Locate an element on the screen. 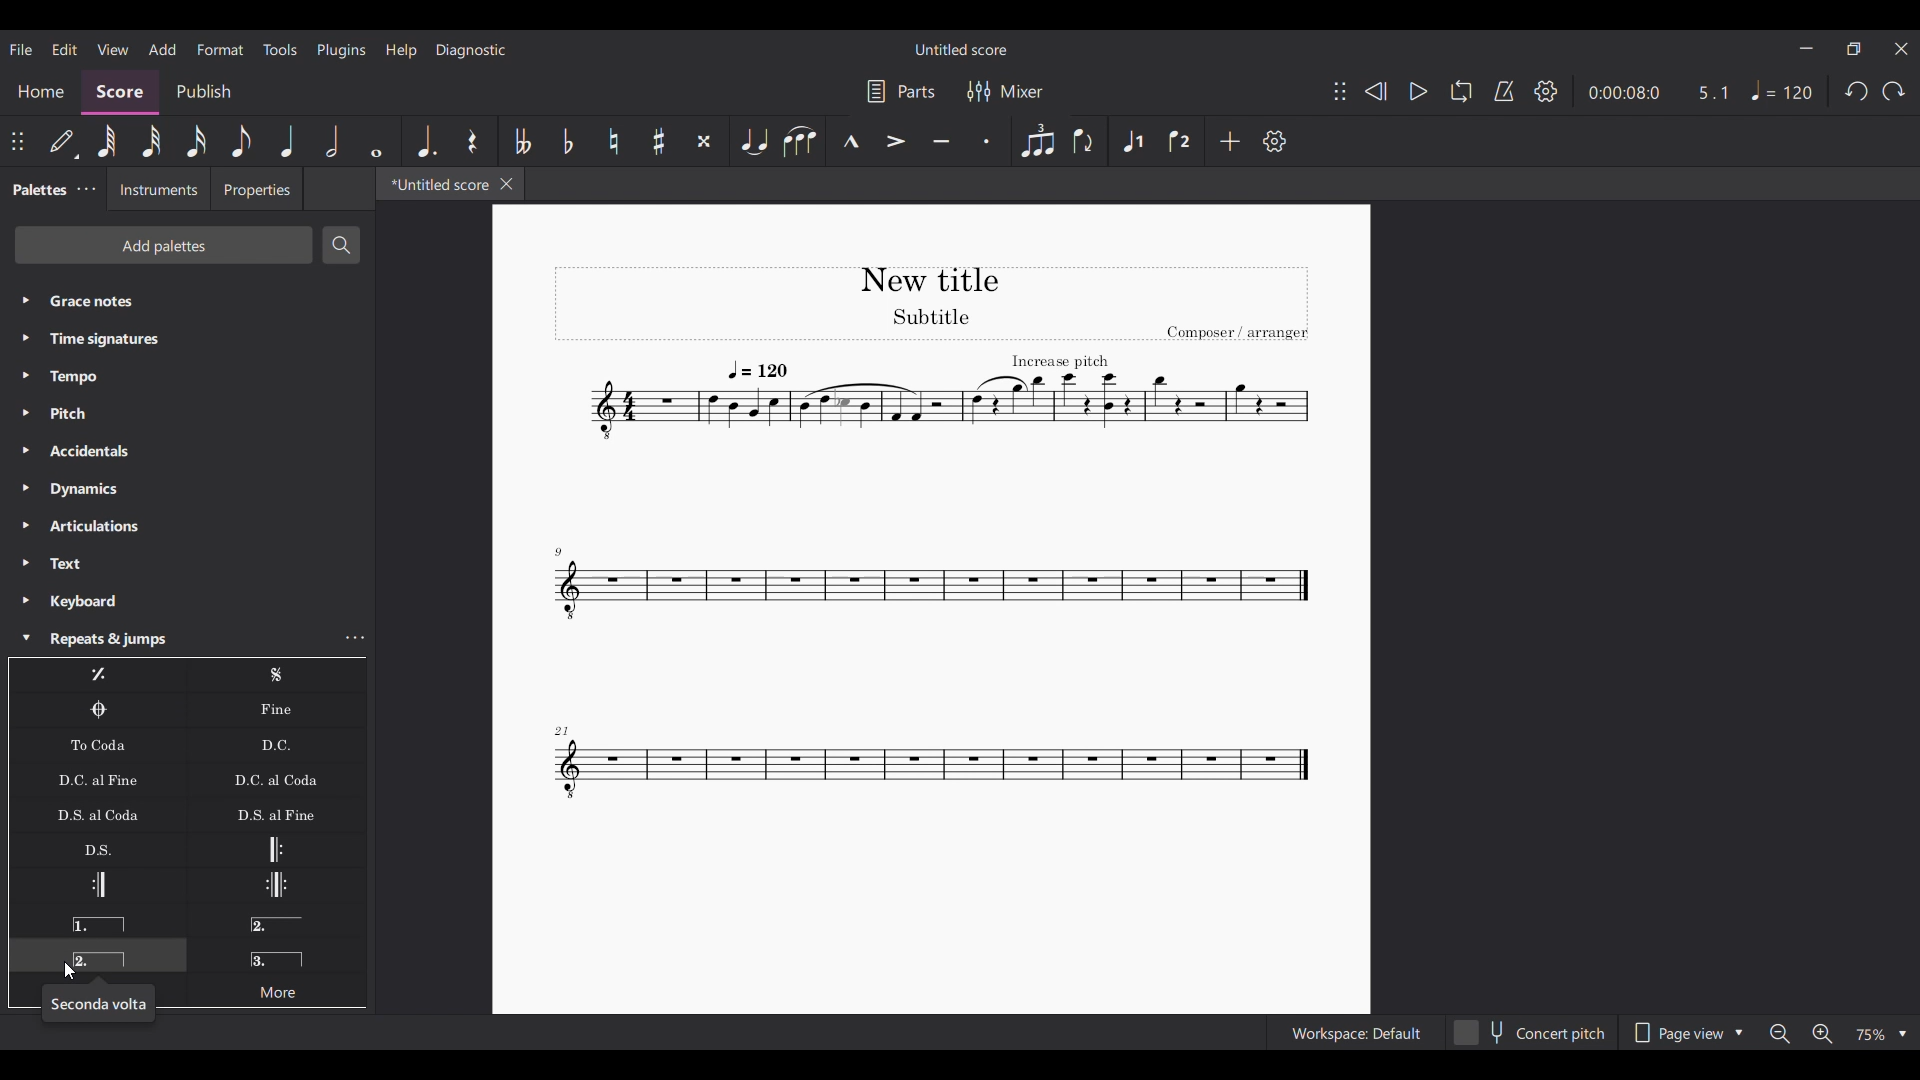 The image size is (1920, 1080). Coda is located at coordinates (98, 710).